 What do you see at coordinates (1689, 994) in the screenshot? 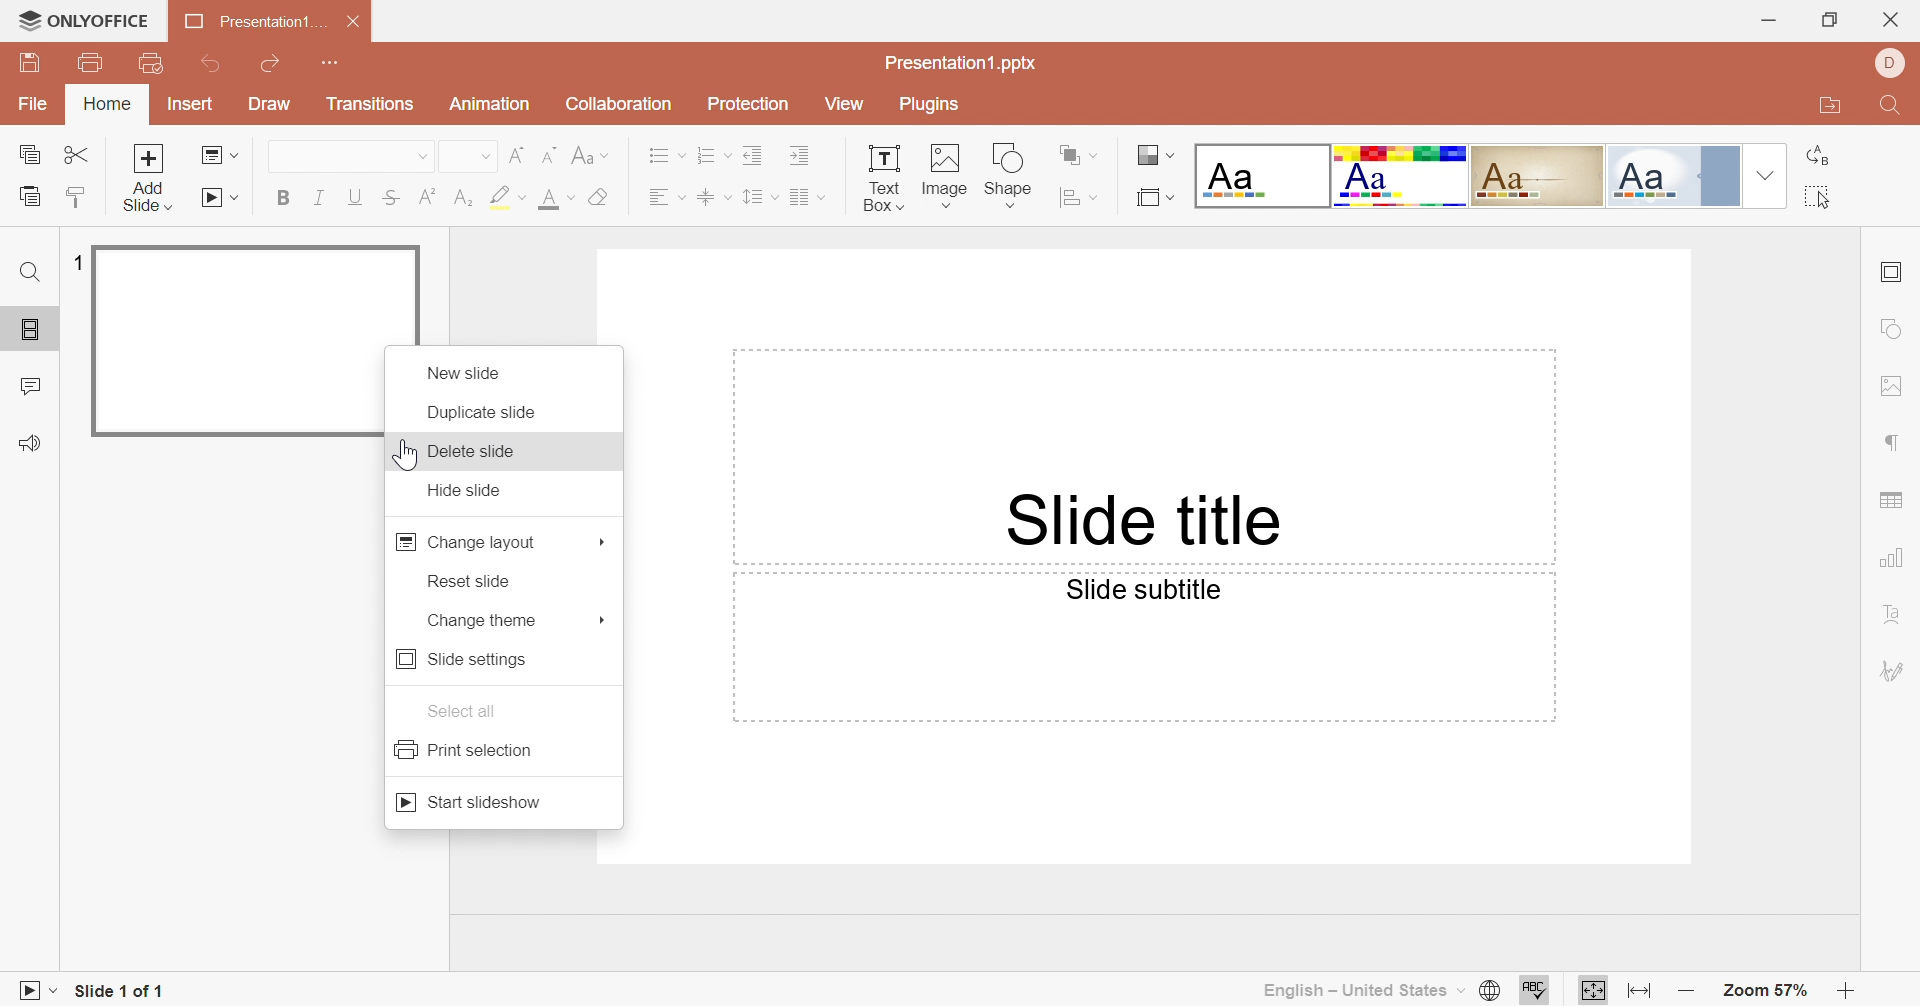
I see `Zoom out` at bounding box center [1689, 994].